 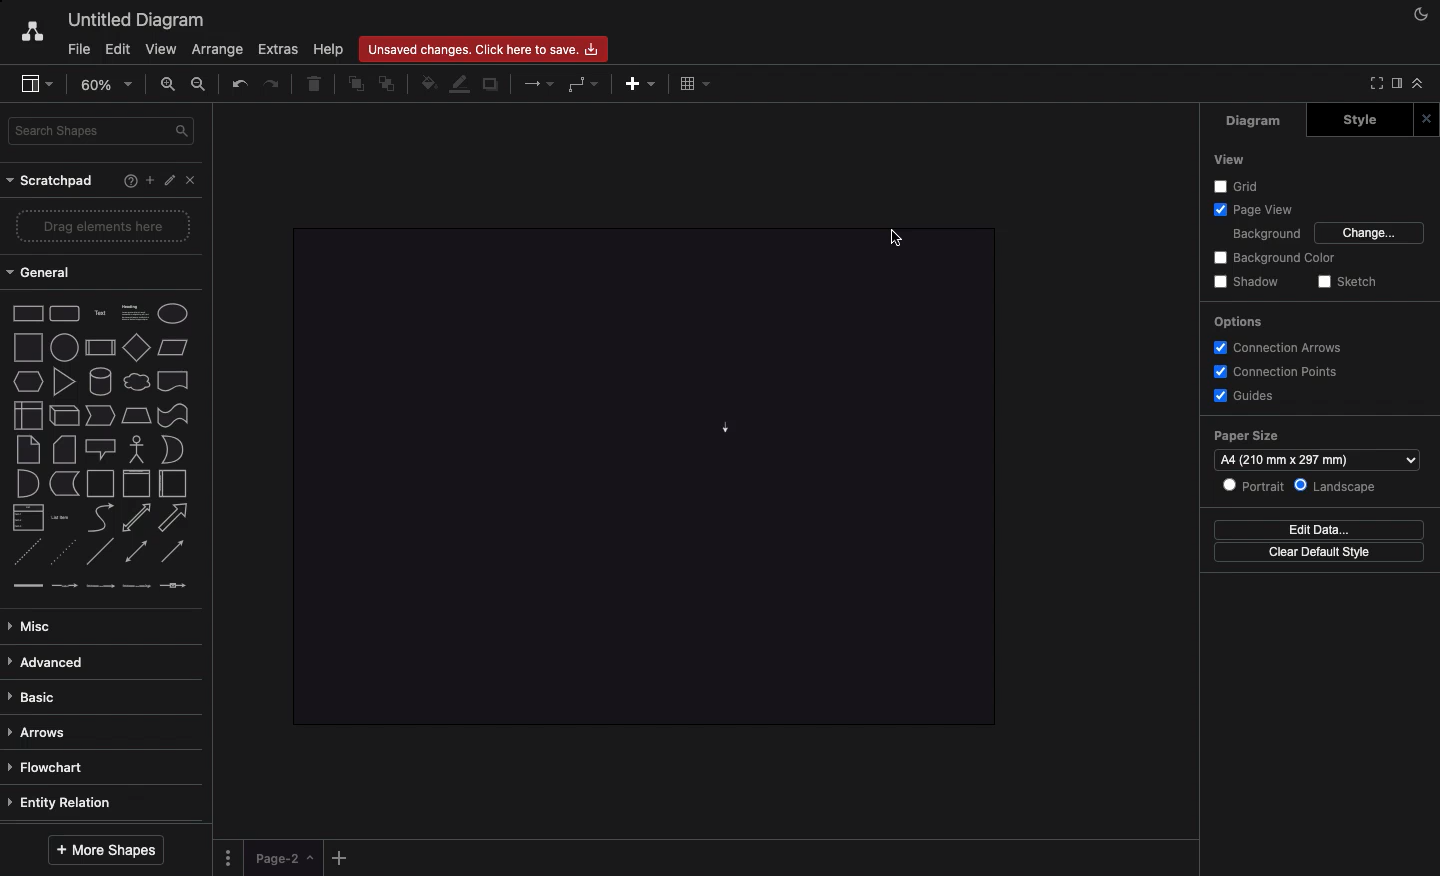 What do you see at coordinates (1274, 371) in the screenshot?
I see `Connection points` at bounding box center [1274, 371].